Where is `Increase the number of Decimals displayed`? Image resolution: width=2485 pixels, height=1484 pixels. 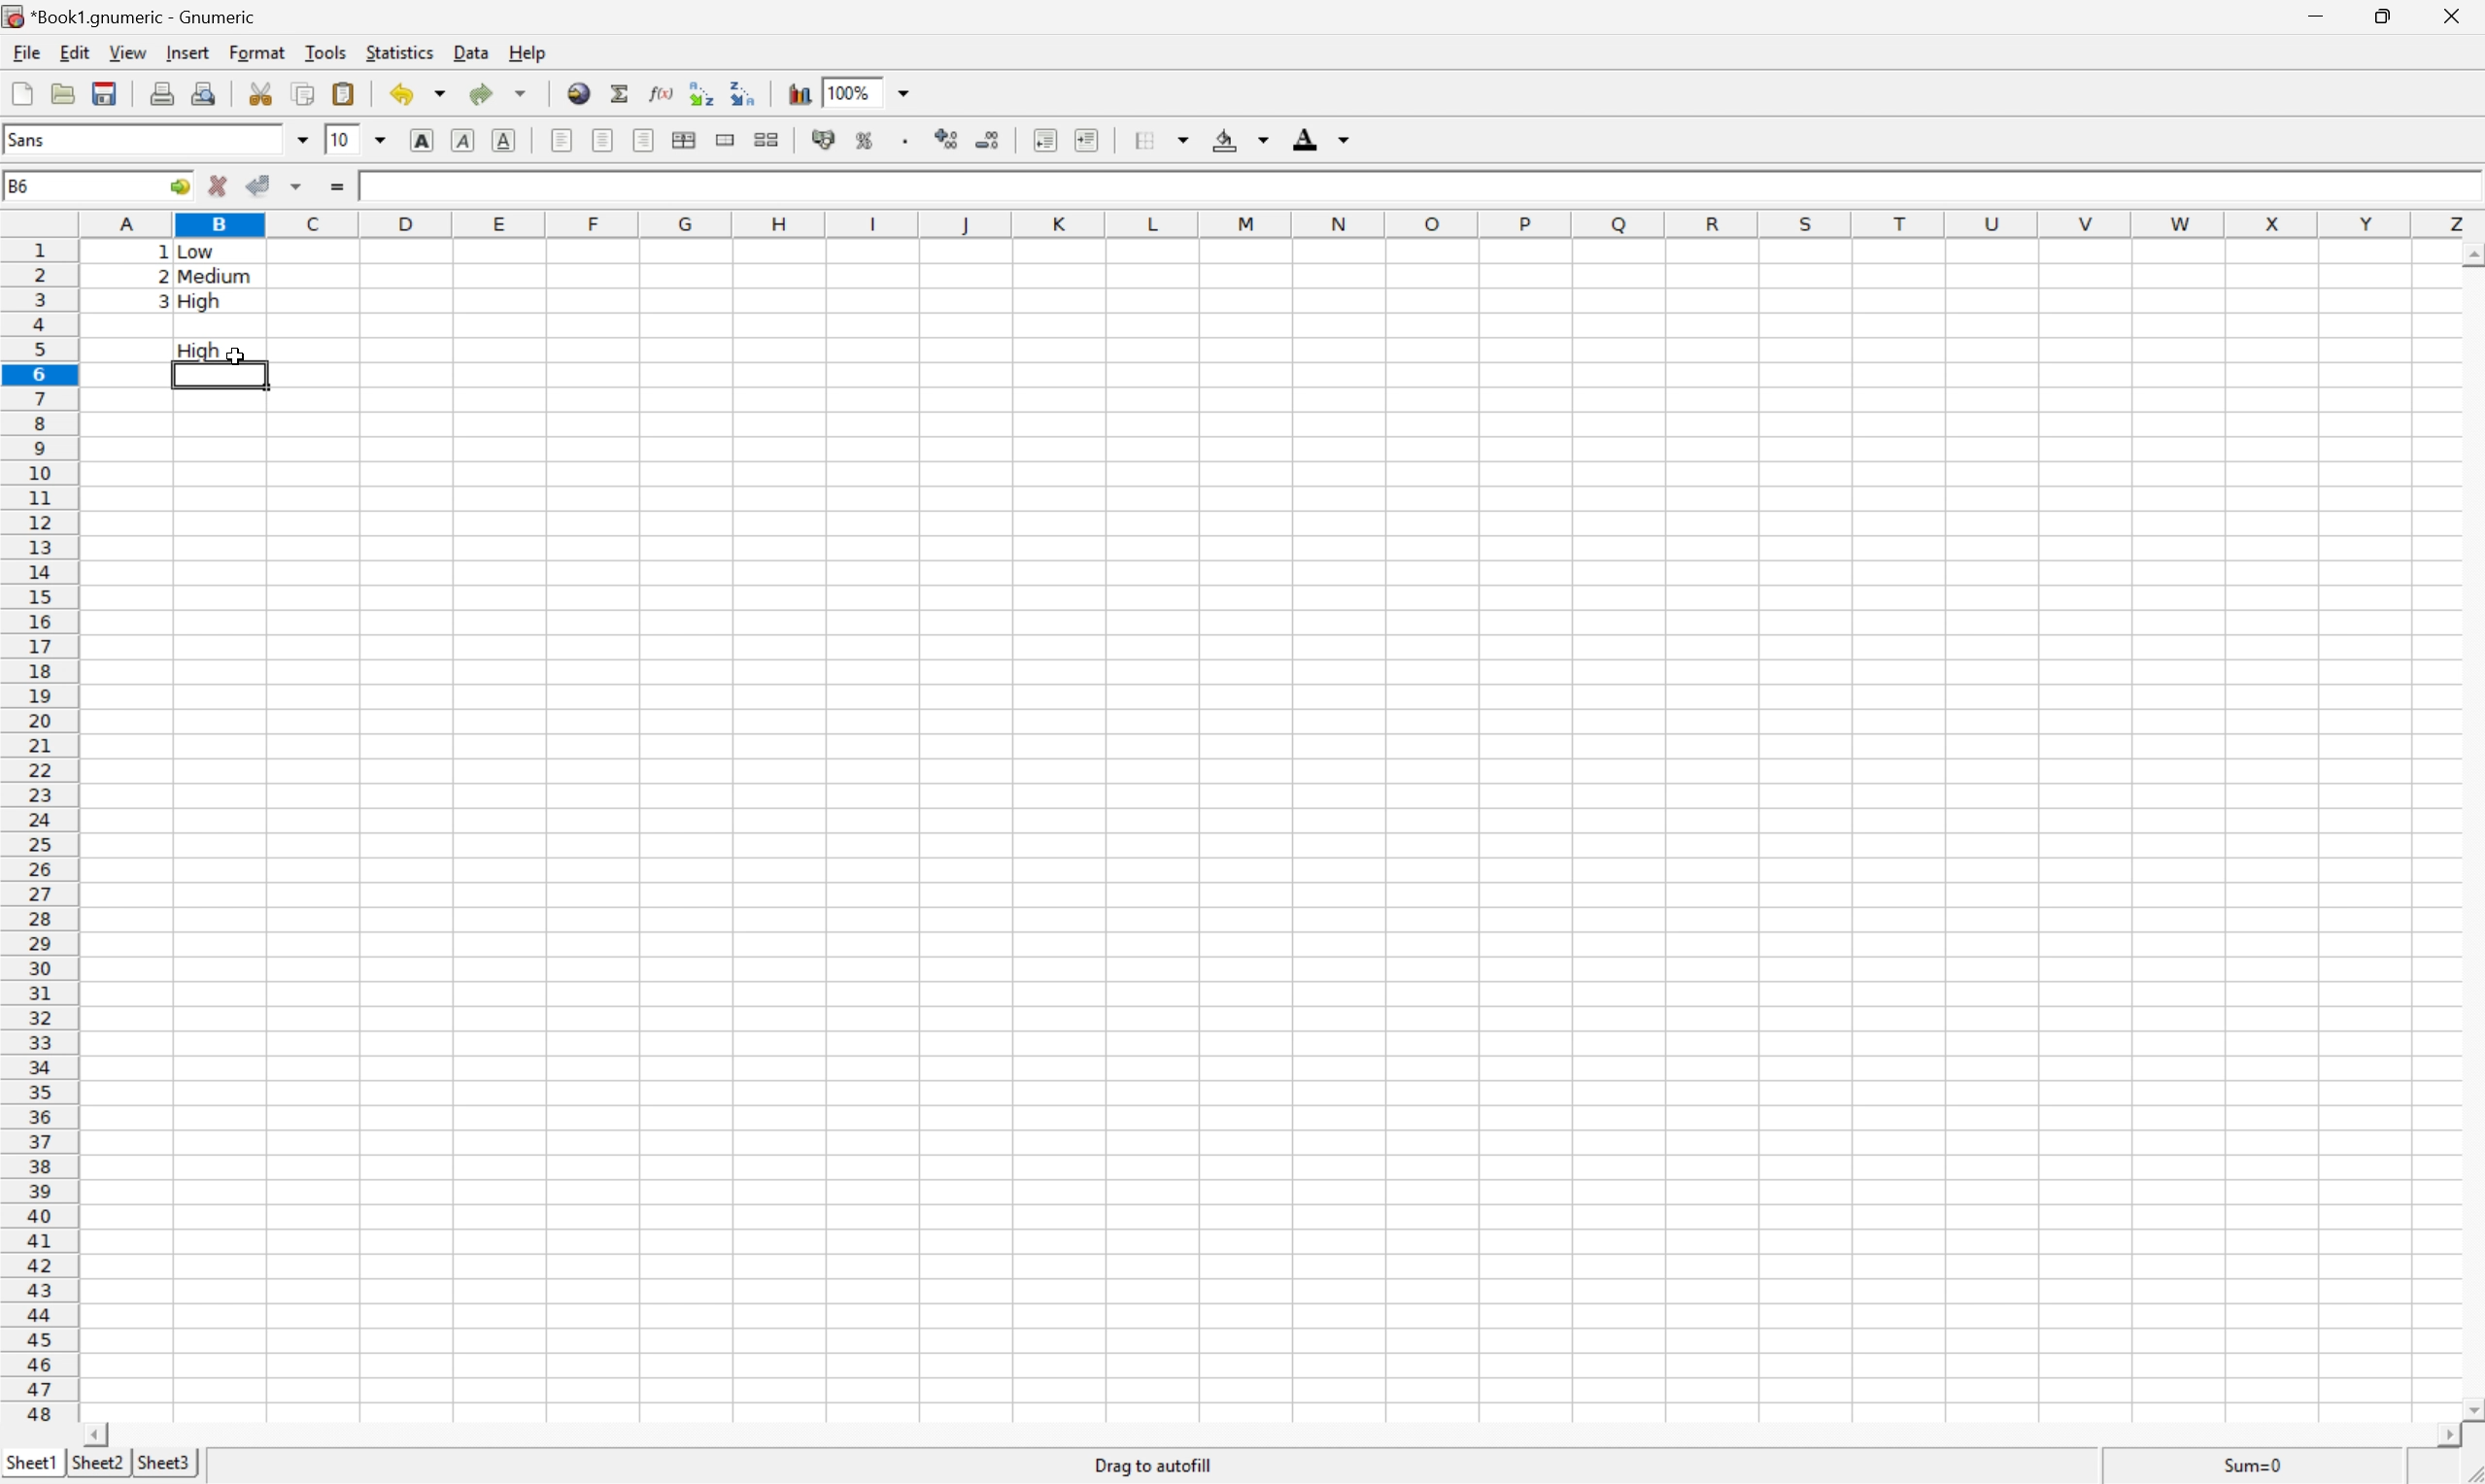
Increase the number of Decimals displayed is located at coordinates (948, 139).